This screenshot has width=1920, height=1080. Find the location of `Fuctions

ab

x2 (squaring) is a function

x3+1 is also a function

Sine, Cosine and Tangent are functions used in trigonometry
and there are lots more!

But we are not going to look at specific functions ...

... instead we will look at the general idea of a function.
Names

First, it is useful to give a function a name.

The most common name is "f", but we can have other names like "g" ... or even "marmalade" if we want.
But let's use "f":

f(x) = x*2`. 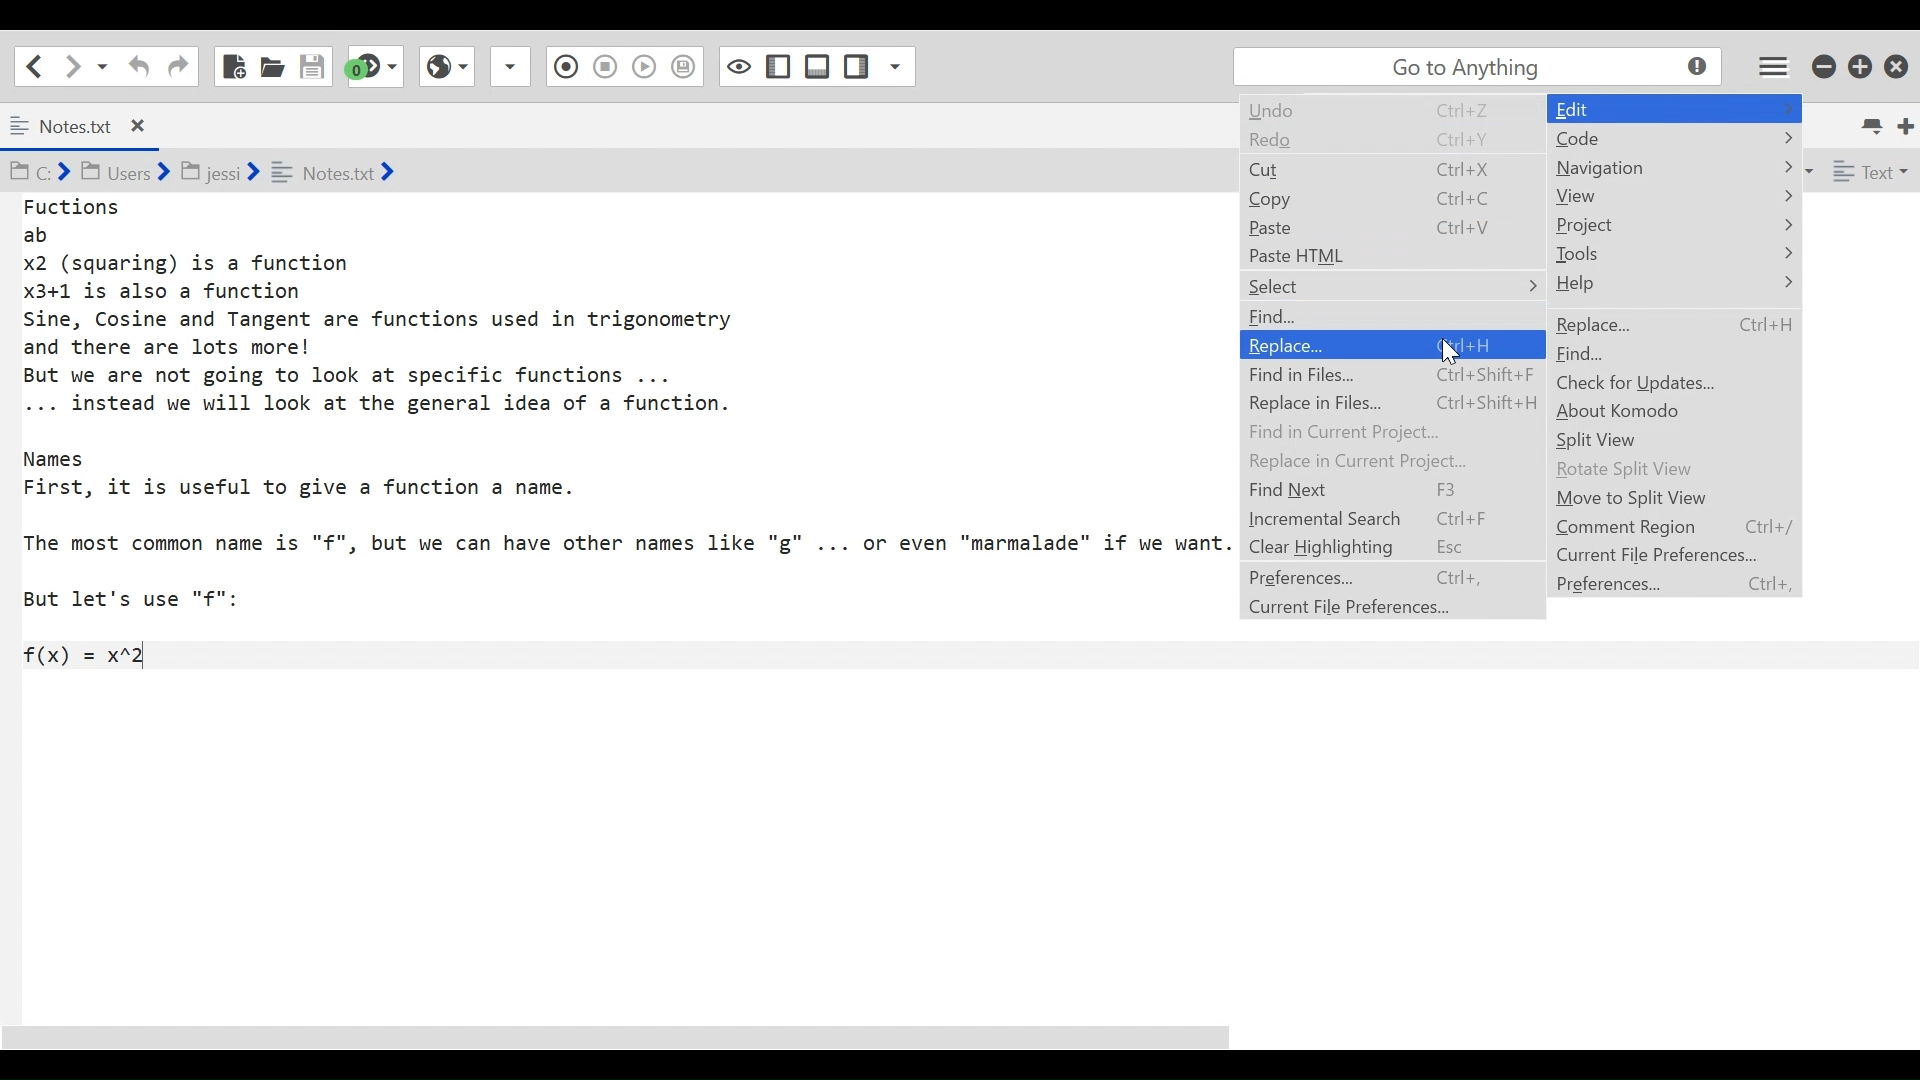

Fuctions

ab

x2 (squaring) is a function

x3+1 is also a function

Sine, Cosine and Tangent are functions used in trigonometry
and there are lots more!

But we are not going to look at specific functions ...

... instead we will look at the general idea of a function.
Names

First, it is useful to give a function a name.

The most common name is "f", but we can have other names like "g" ... or even "marmalade" if we want.
But let's use "f":

f(x) = x*2 is located at coordinates (626, 433).